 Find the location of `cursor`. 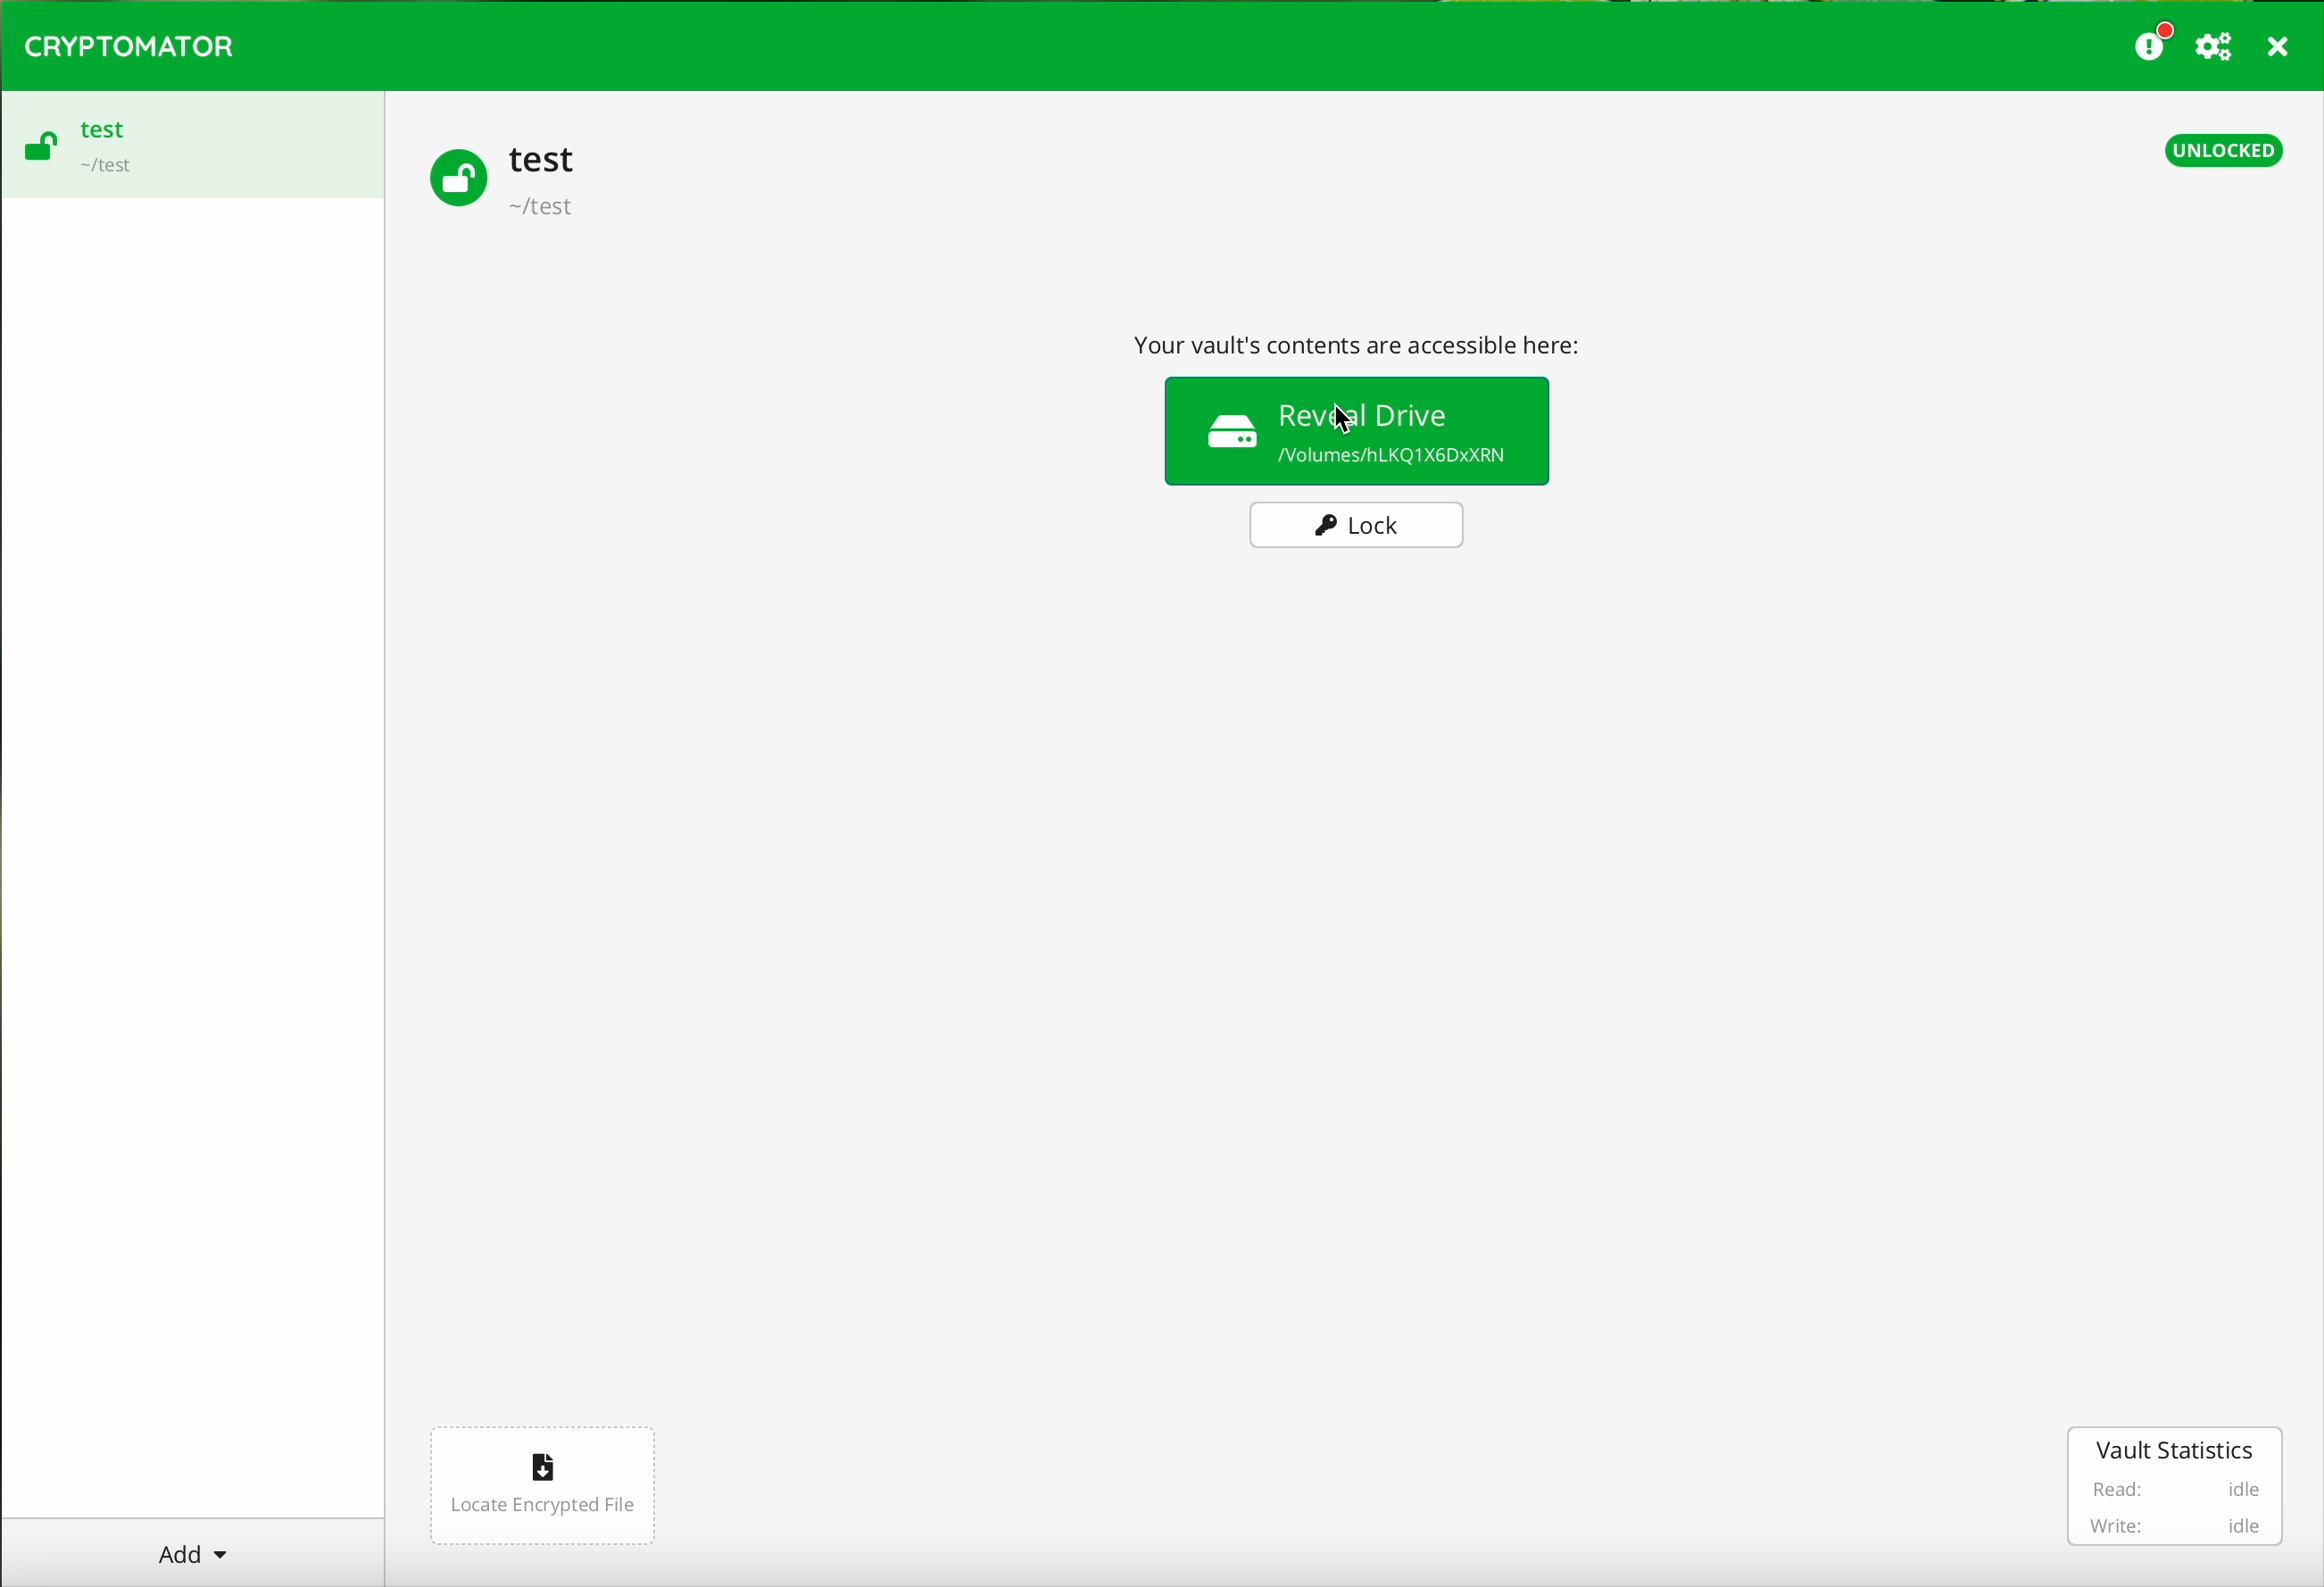

cursor is located at coordinates (1348, 422).